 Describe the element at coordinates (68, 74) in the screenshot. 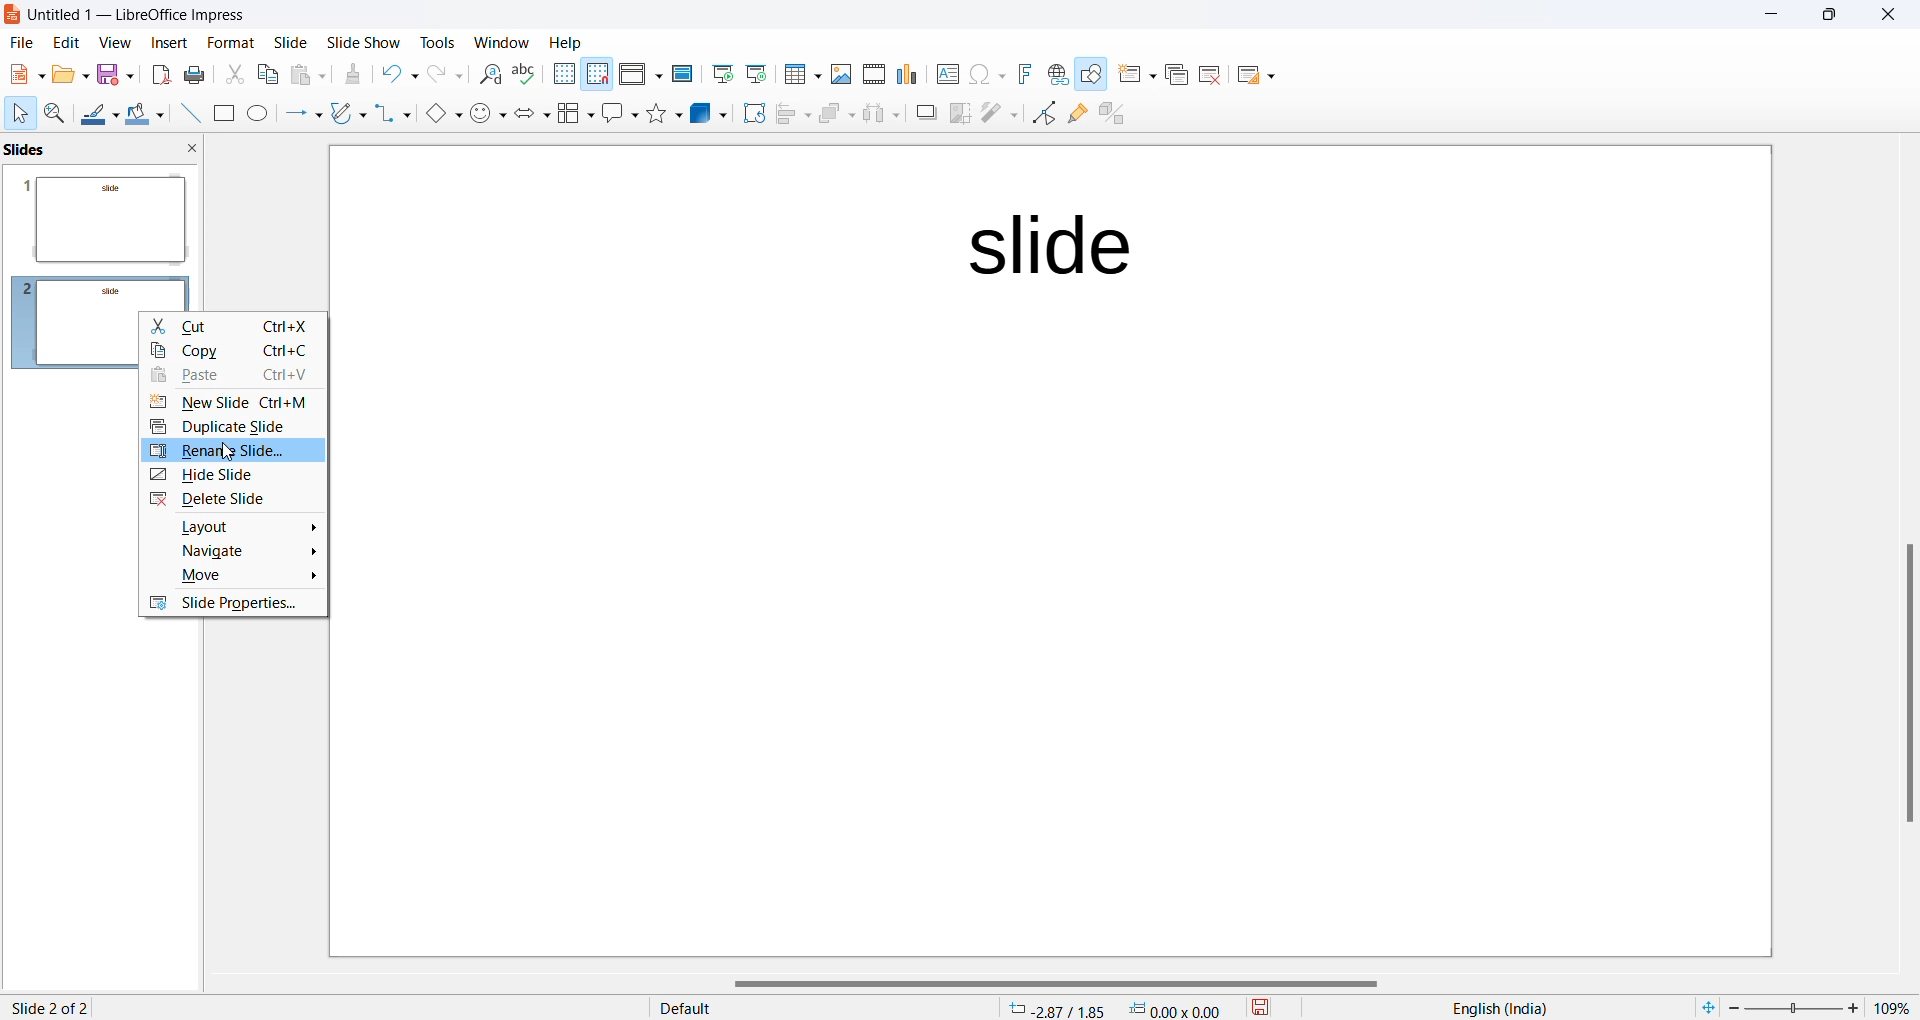

I see `New file` at that location.